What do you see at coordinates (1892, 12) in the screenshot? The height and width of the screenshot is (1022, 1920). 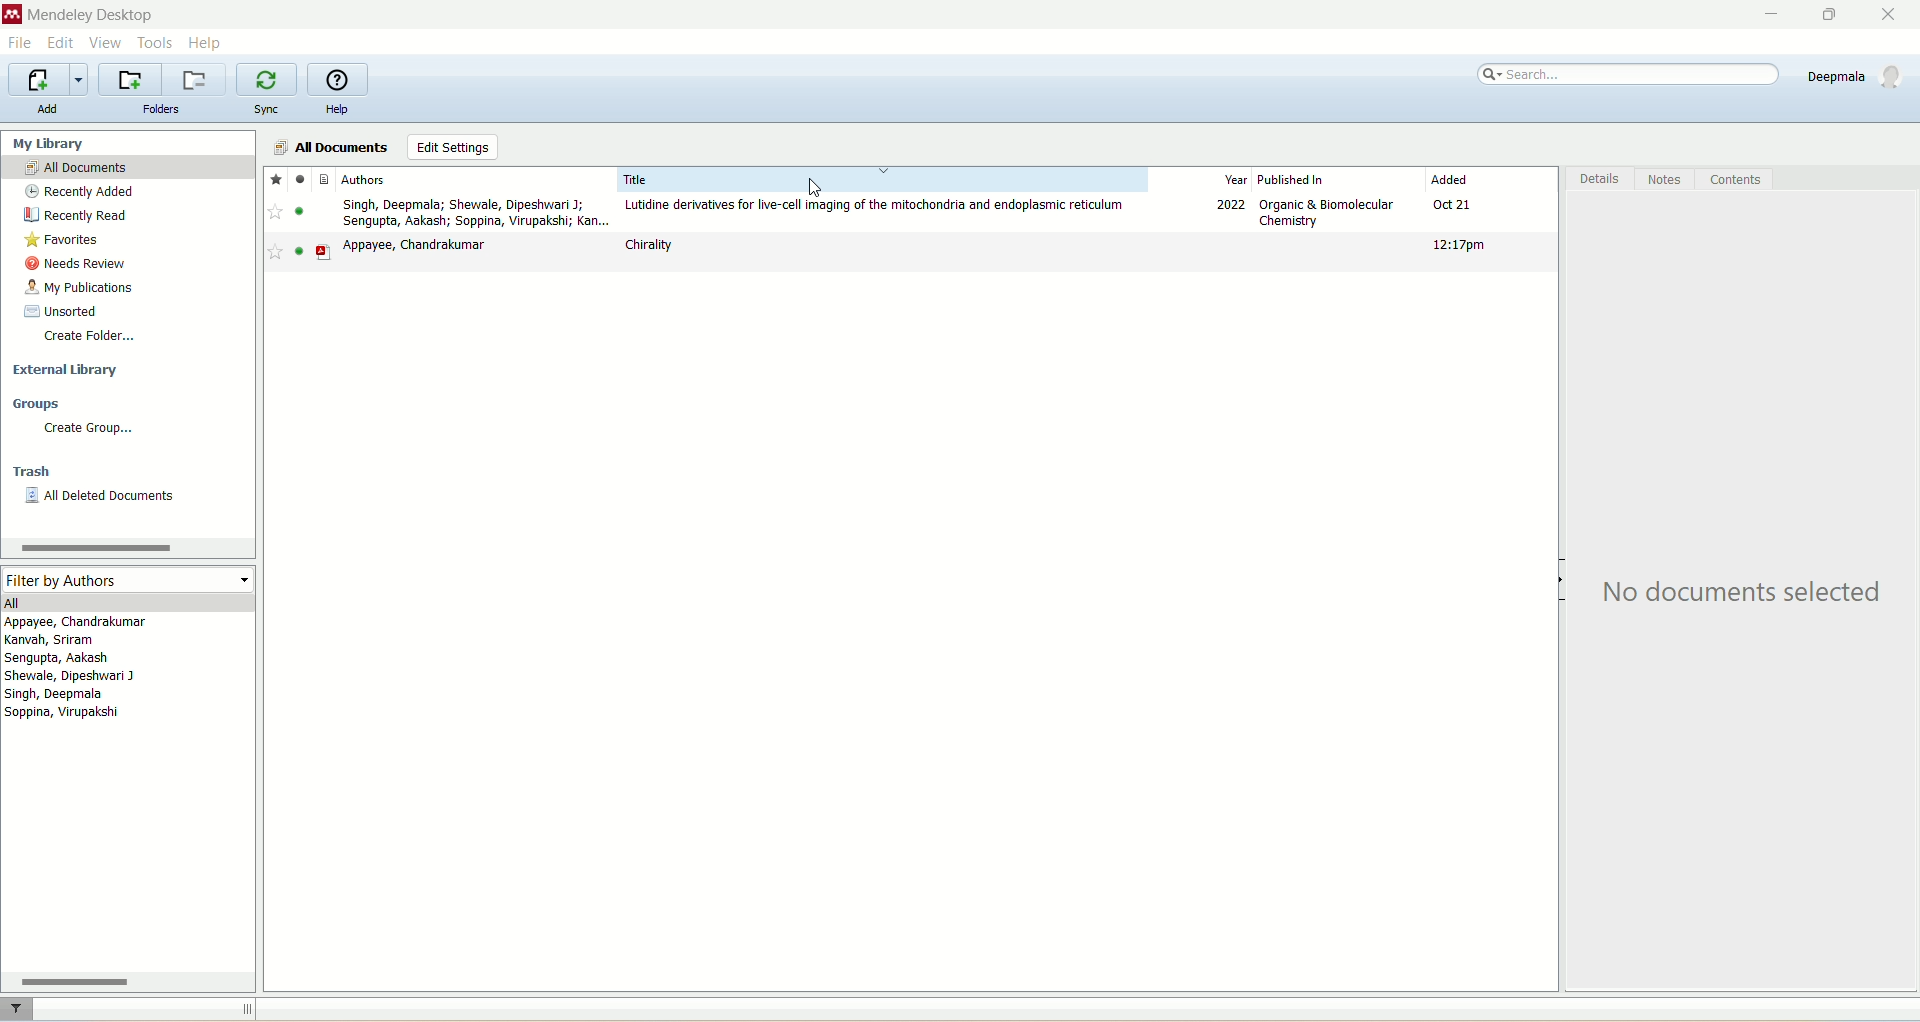 I see `close` at bounding box center [1892, 12].